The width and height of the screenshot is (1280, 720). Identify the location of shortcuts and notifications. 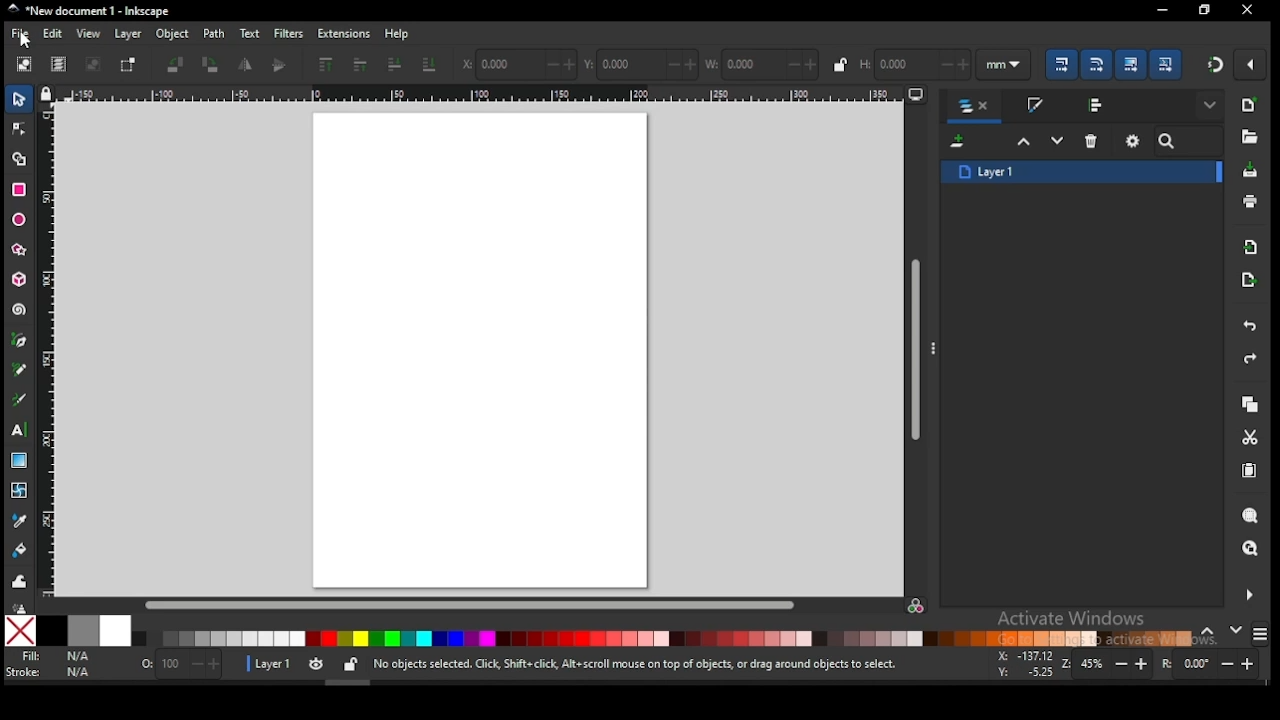
(634, 665).